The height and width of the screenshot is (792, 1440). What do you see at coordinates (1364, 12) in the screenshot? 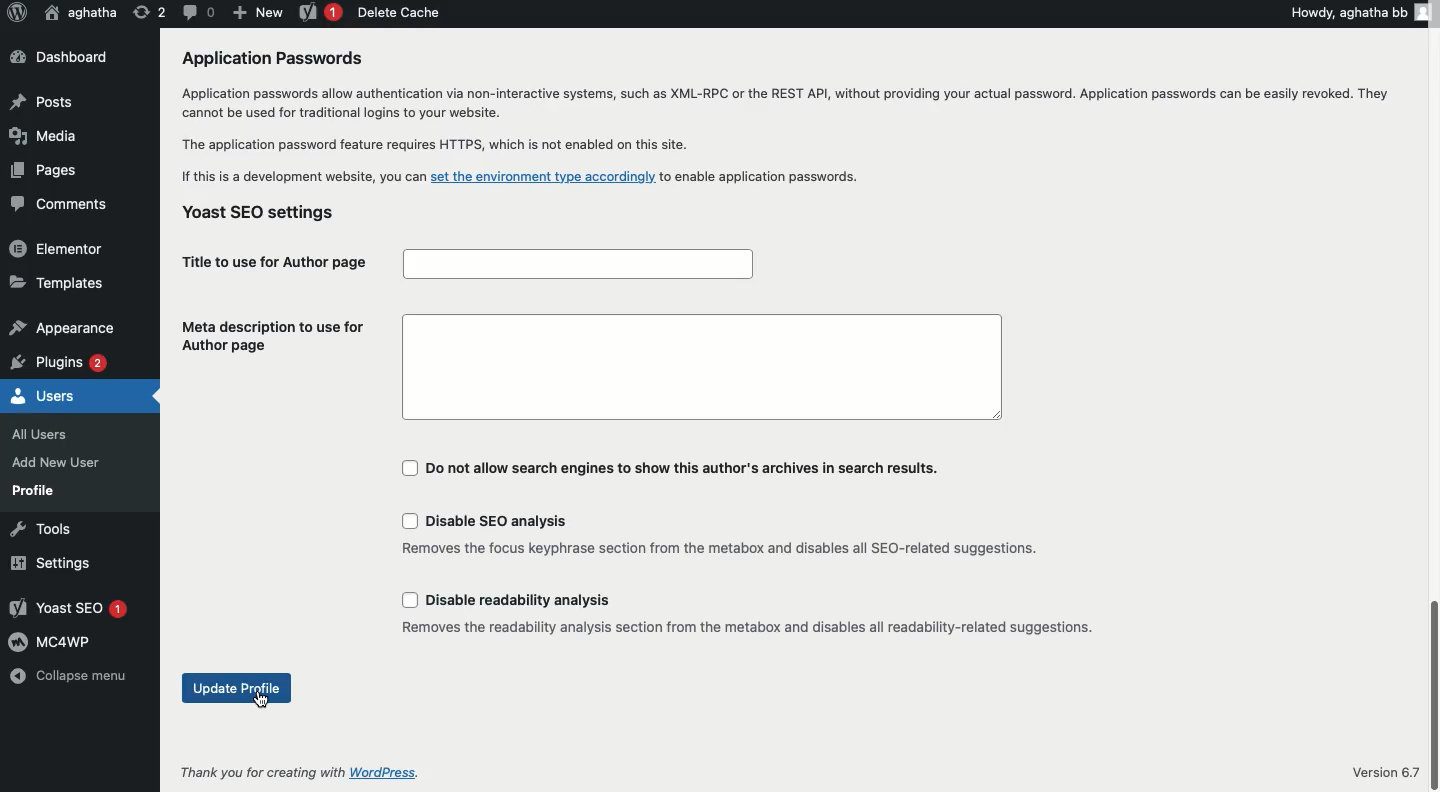
I see `Howdy, aghatha` at bounding box center [1364, 12].